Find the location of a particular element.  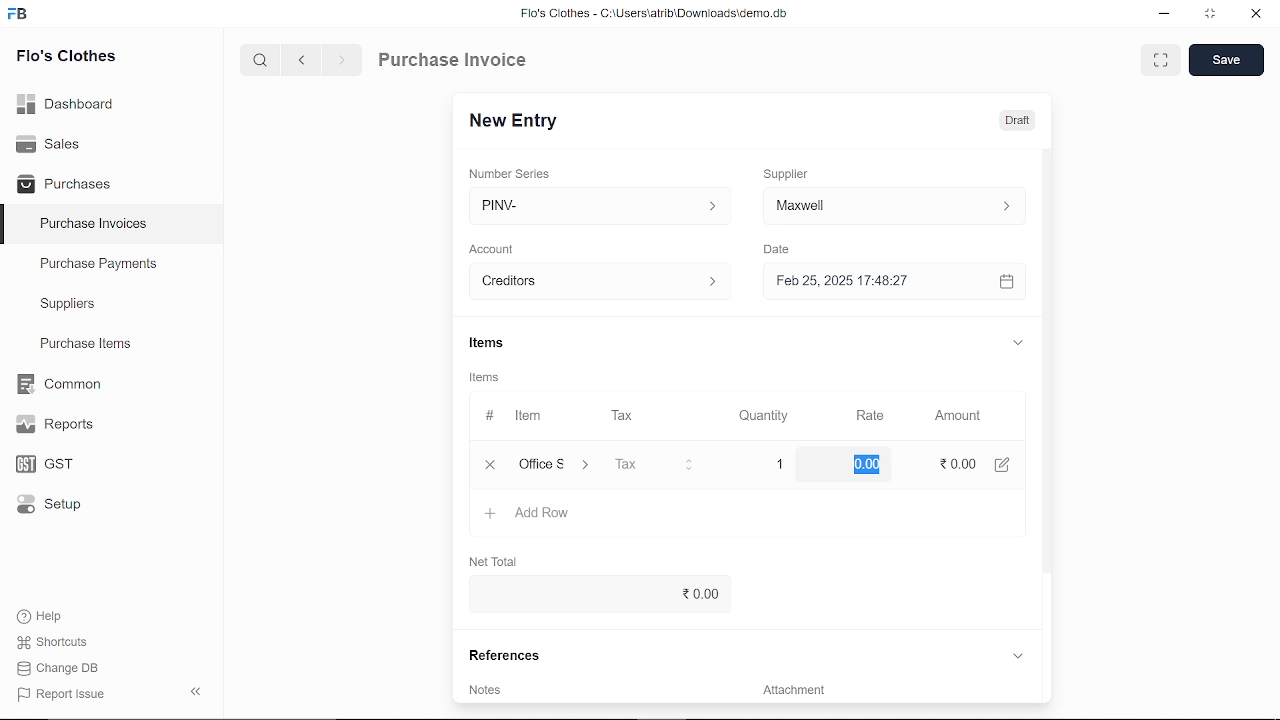

Reports is located at coordinates (54, 425).